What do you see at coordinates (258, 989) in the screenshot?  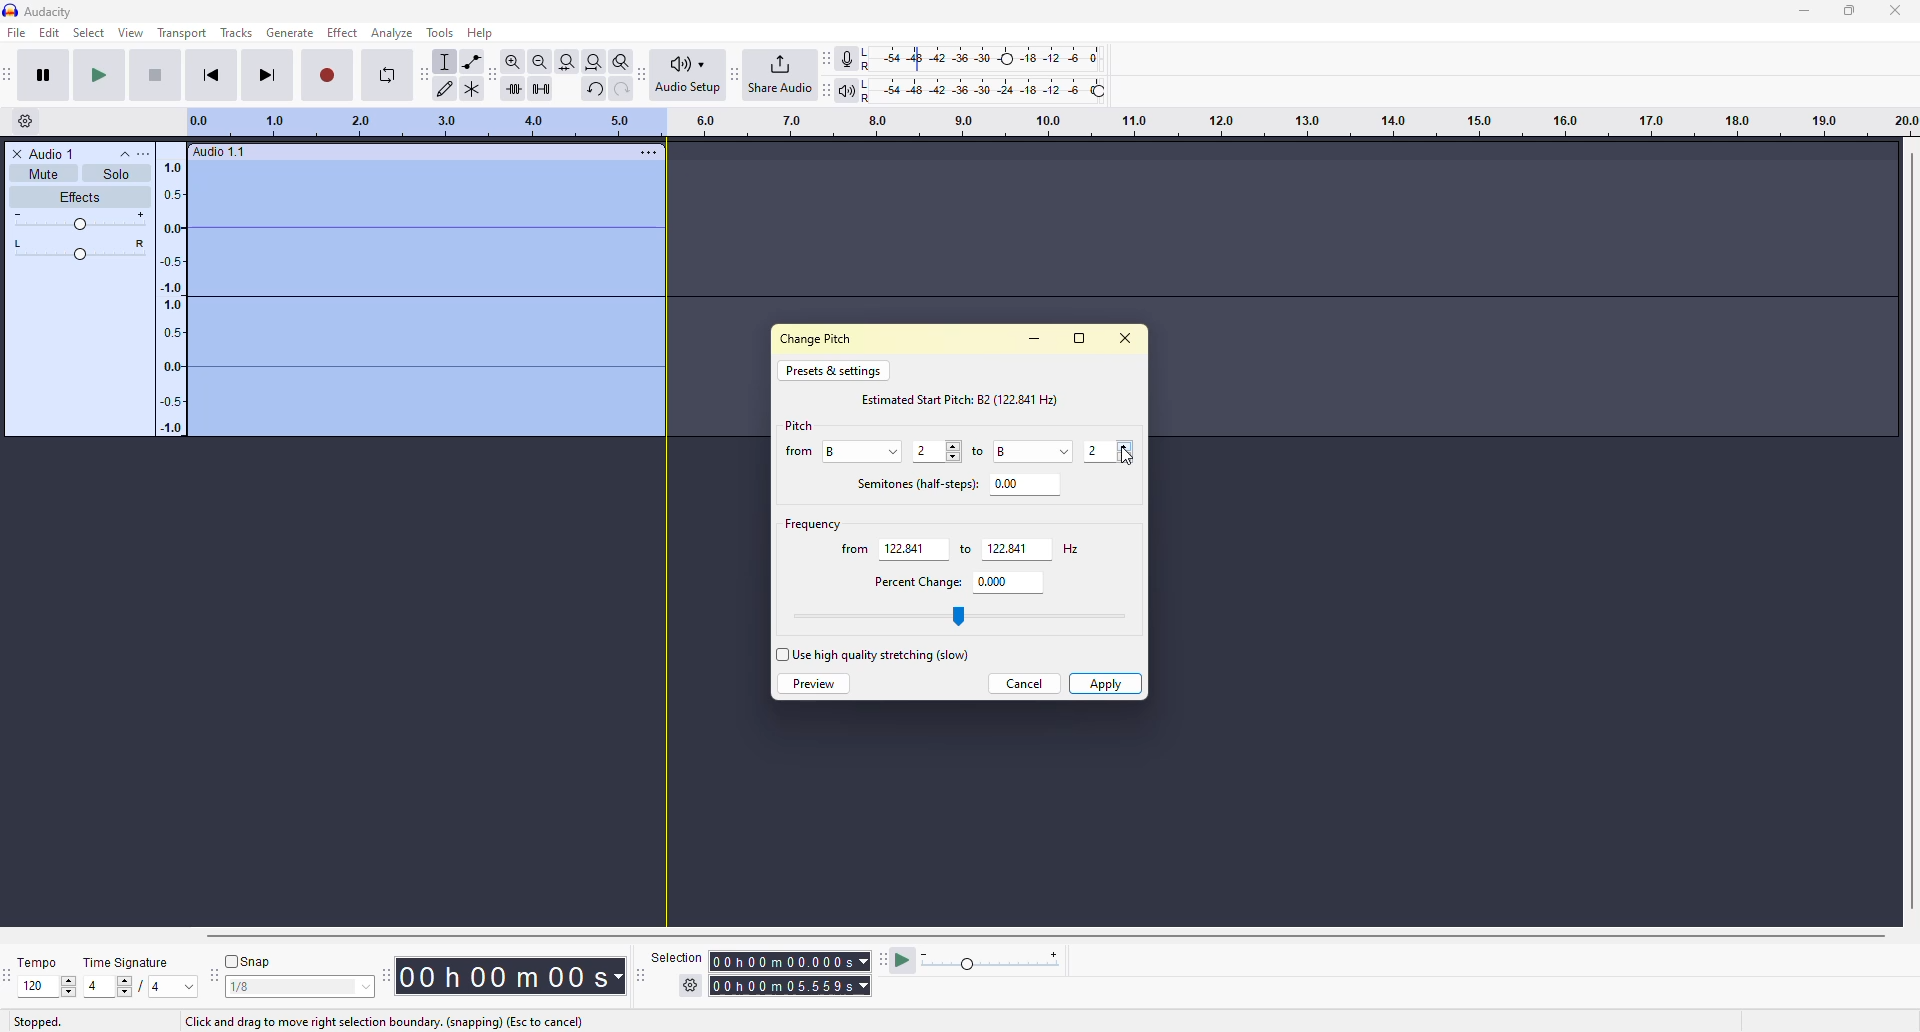 I see `1/8` at bounding box center [258, 989].